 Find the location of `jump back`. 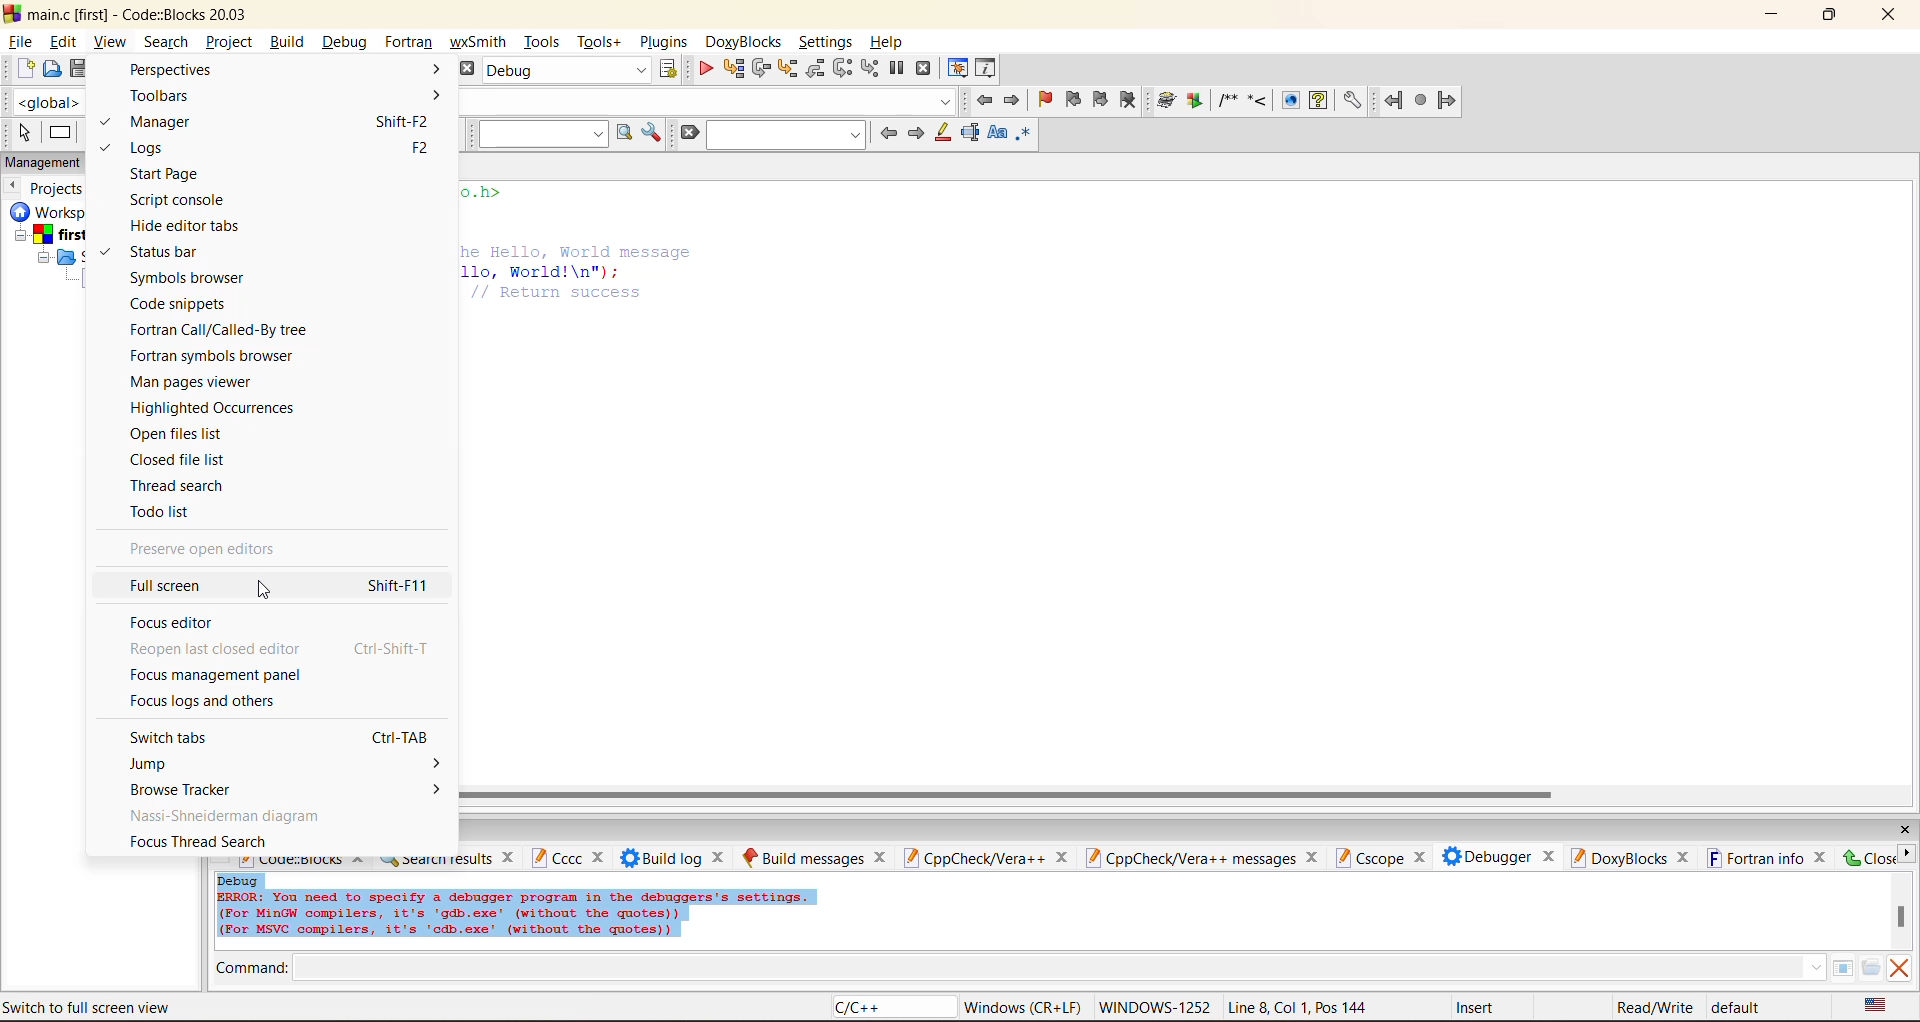

jump back is located at coordinates (982, 102).